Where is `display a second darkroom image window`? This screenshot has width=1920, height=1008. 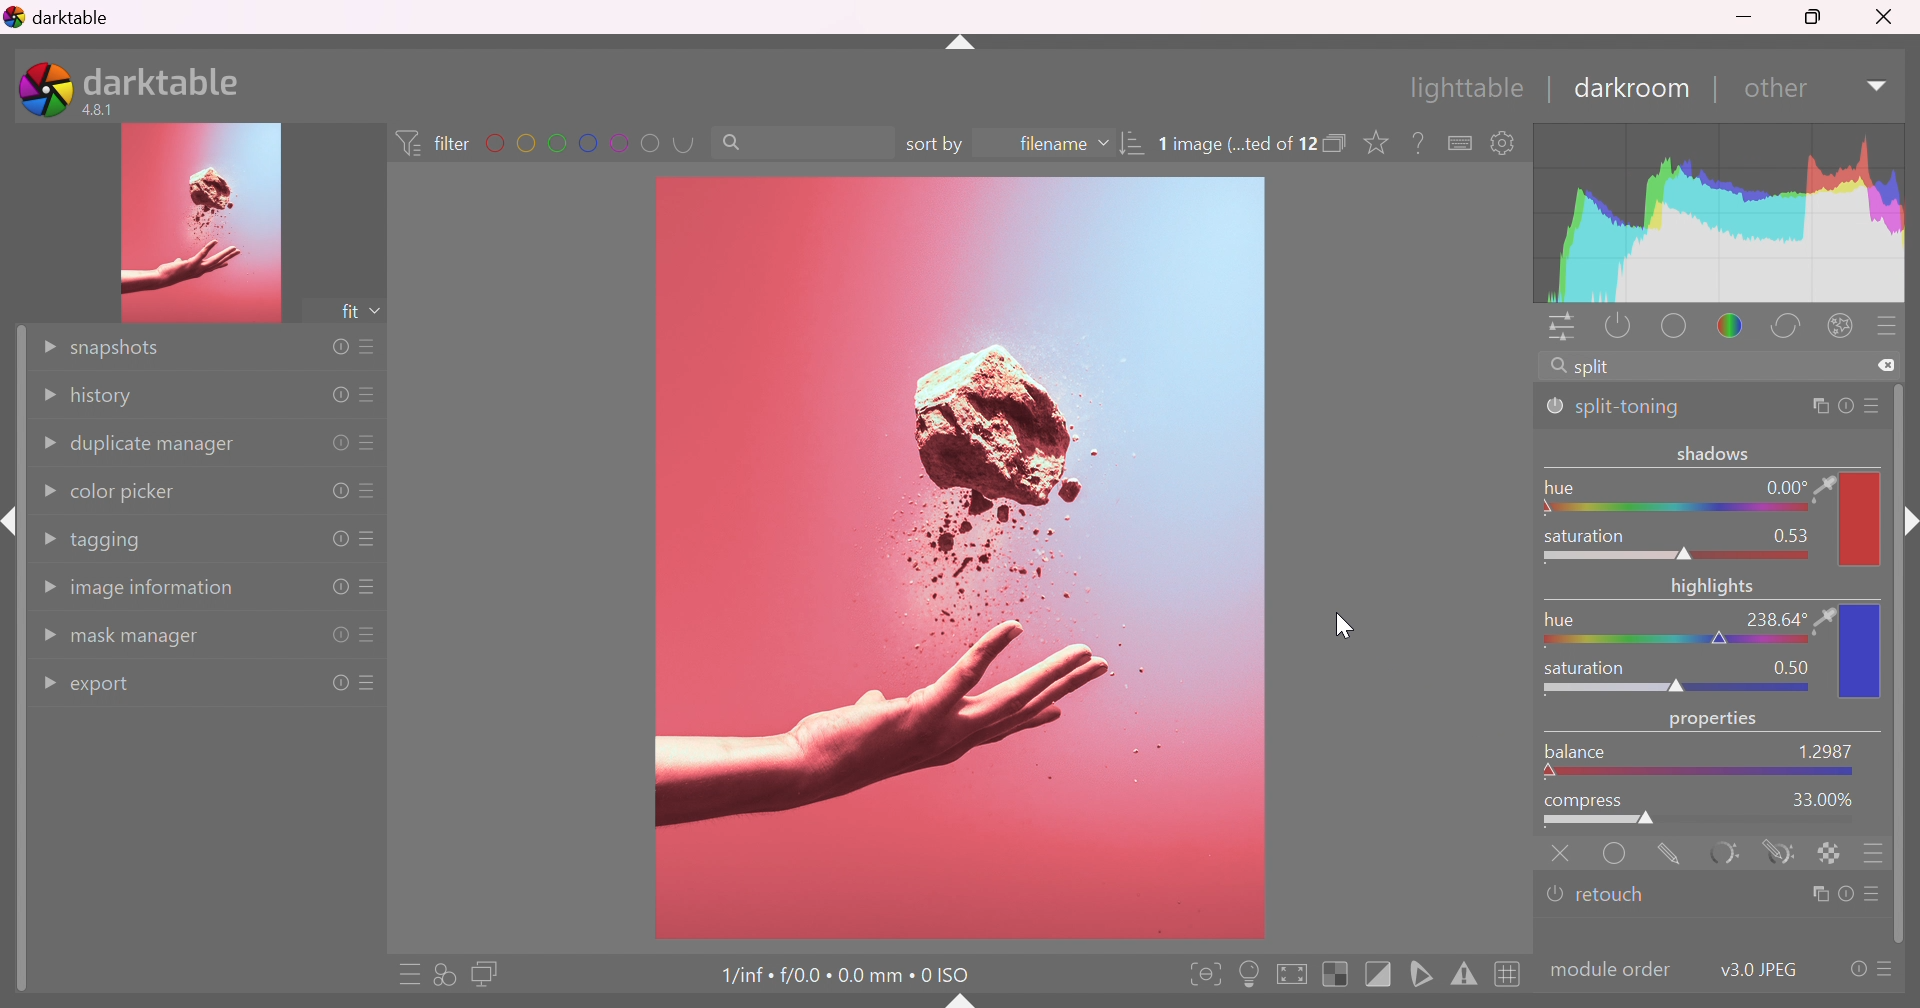
display a second darkroom image window is located at coordinates (487, 974).